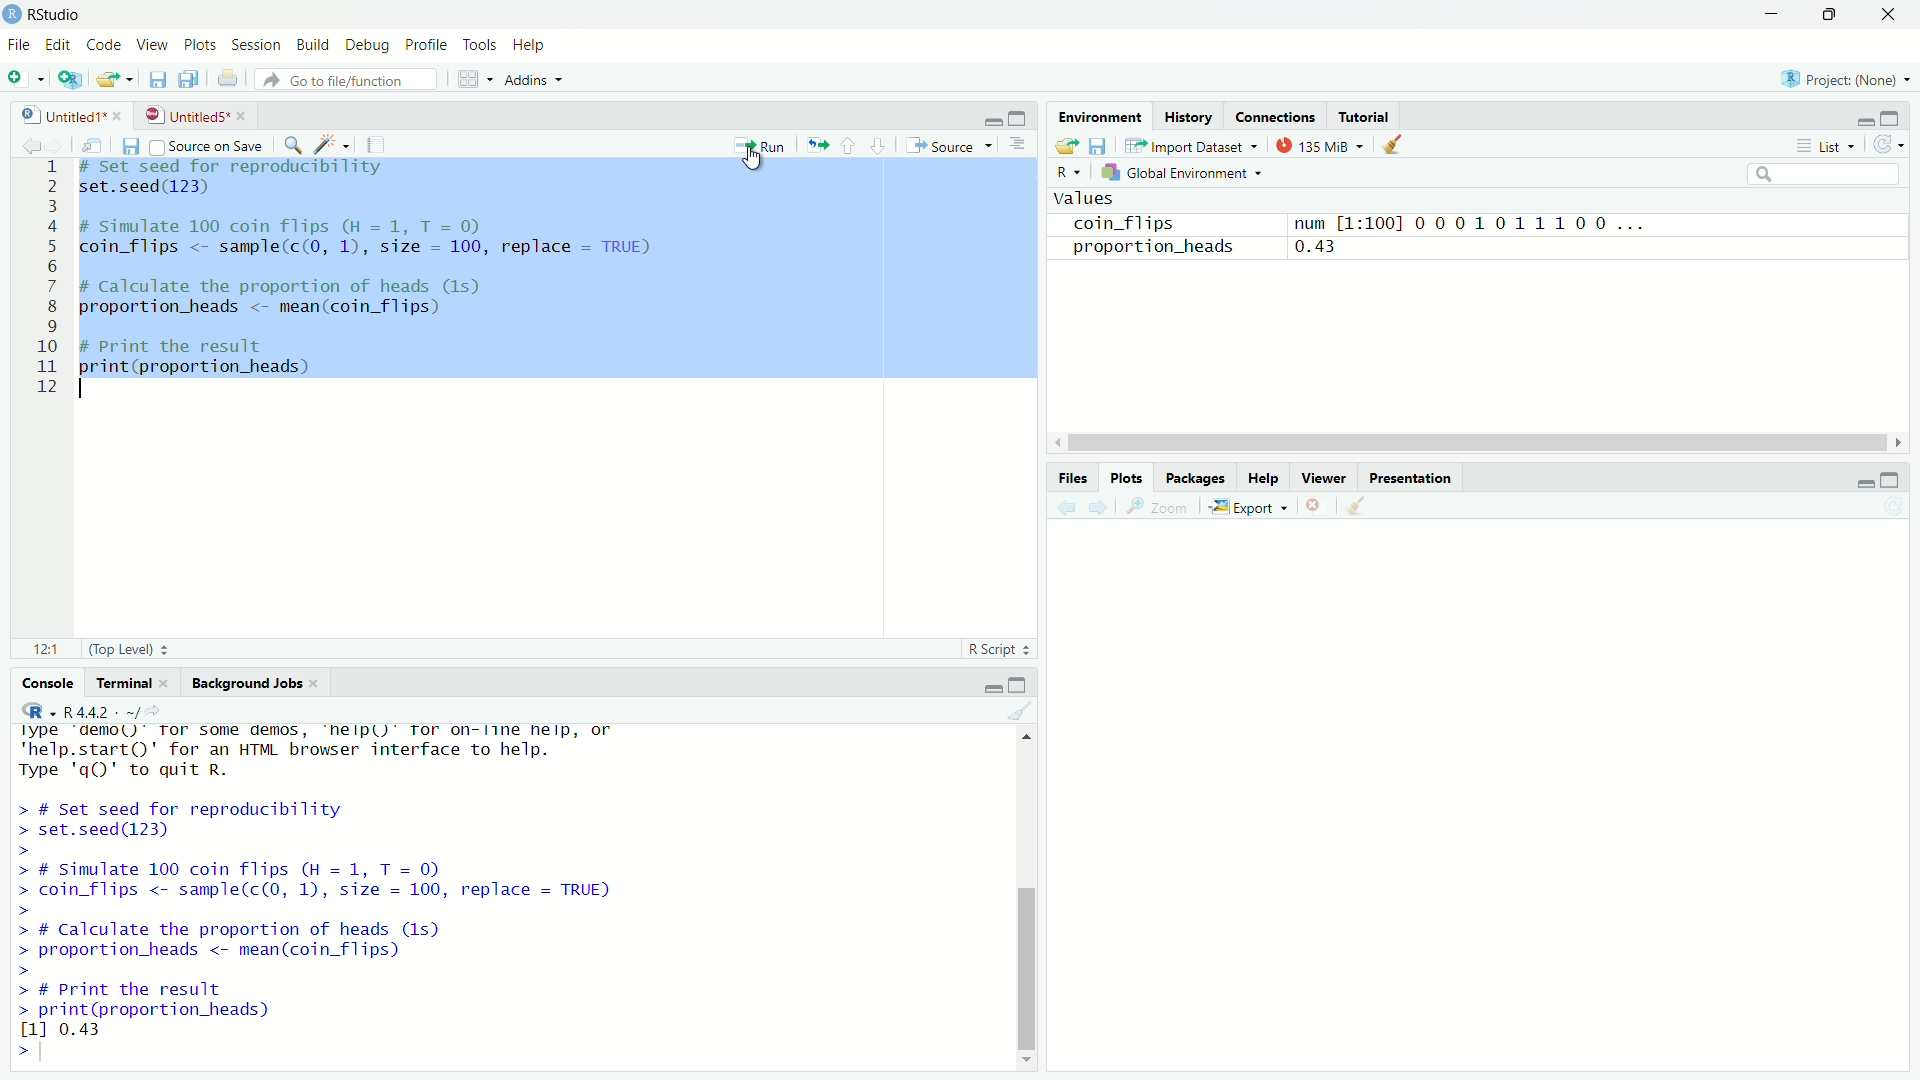  What do you see at coordinates (46, 284) in the screenshot?
I see `serial number` at bounding box center [46, 284].